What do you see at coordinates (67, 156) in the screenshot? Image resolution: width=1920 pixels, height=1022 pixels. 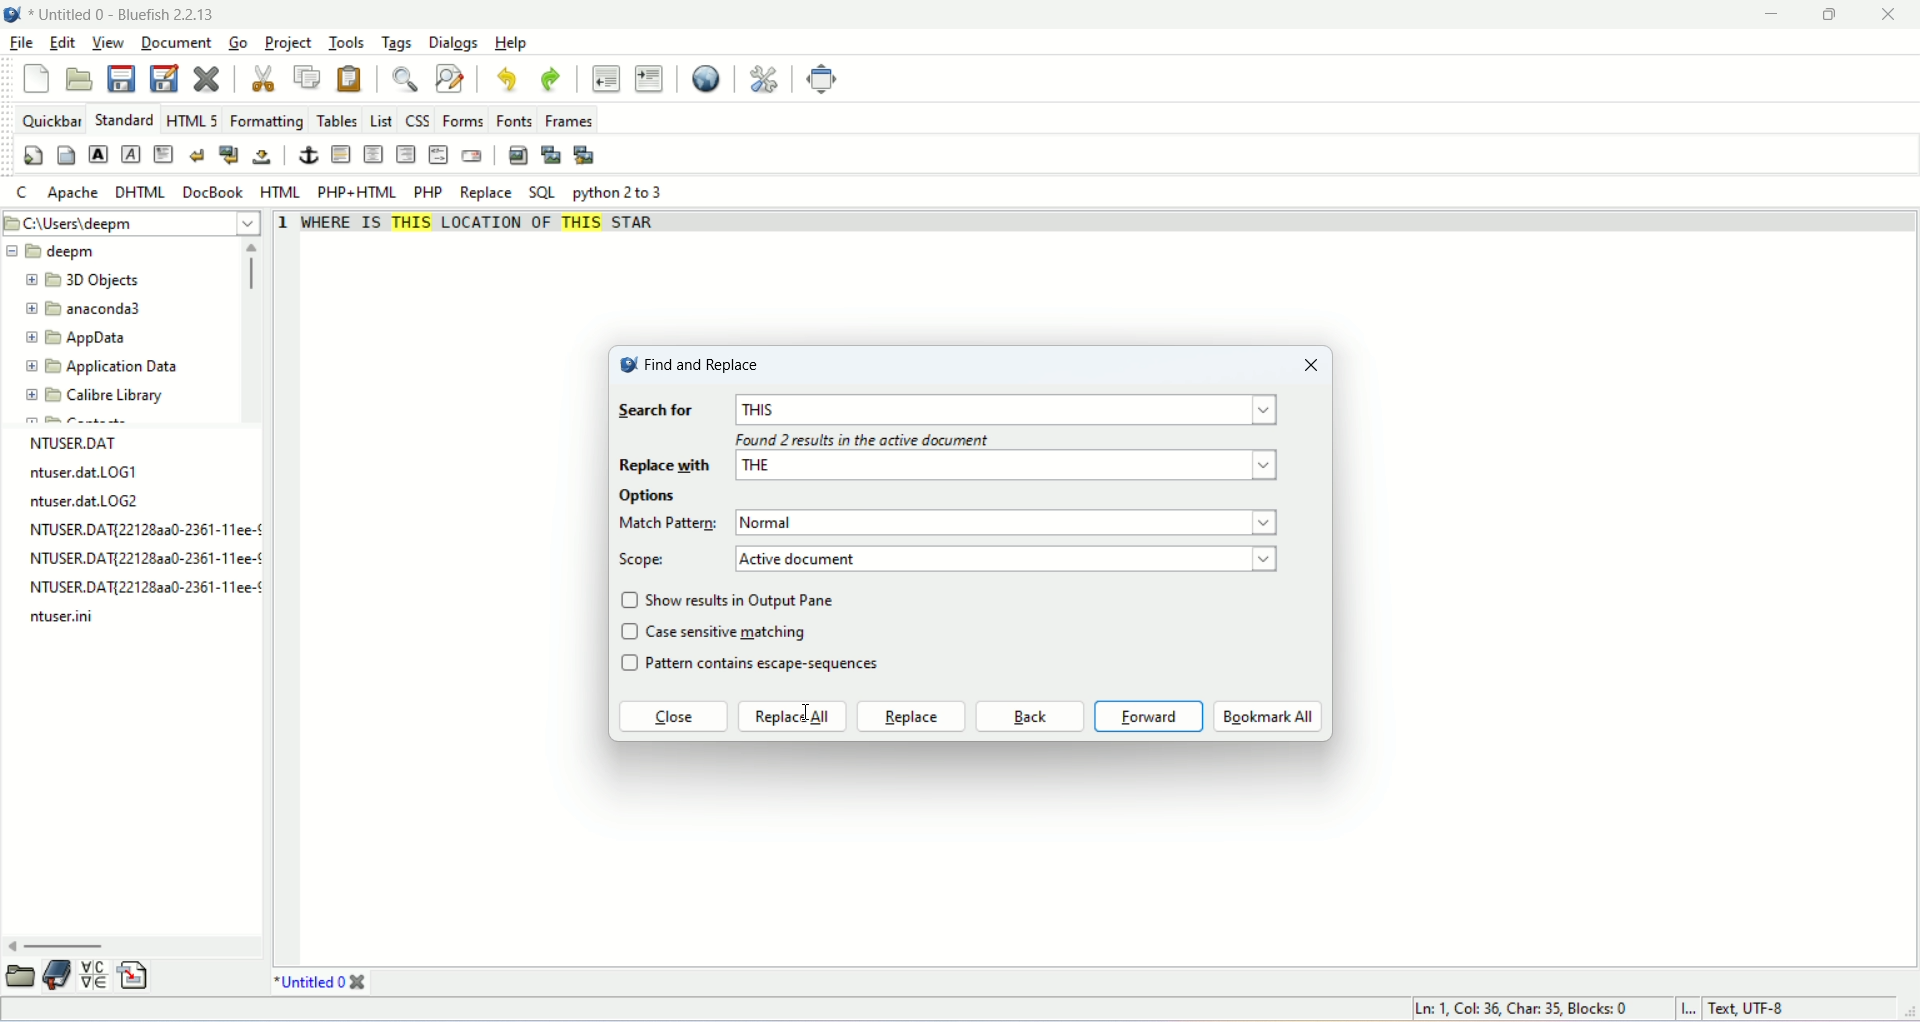 I see `body` at bounding box center [67, 156].